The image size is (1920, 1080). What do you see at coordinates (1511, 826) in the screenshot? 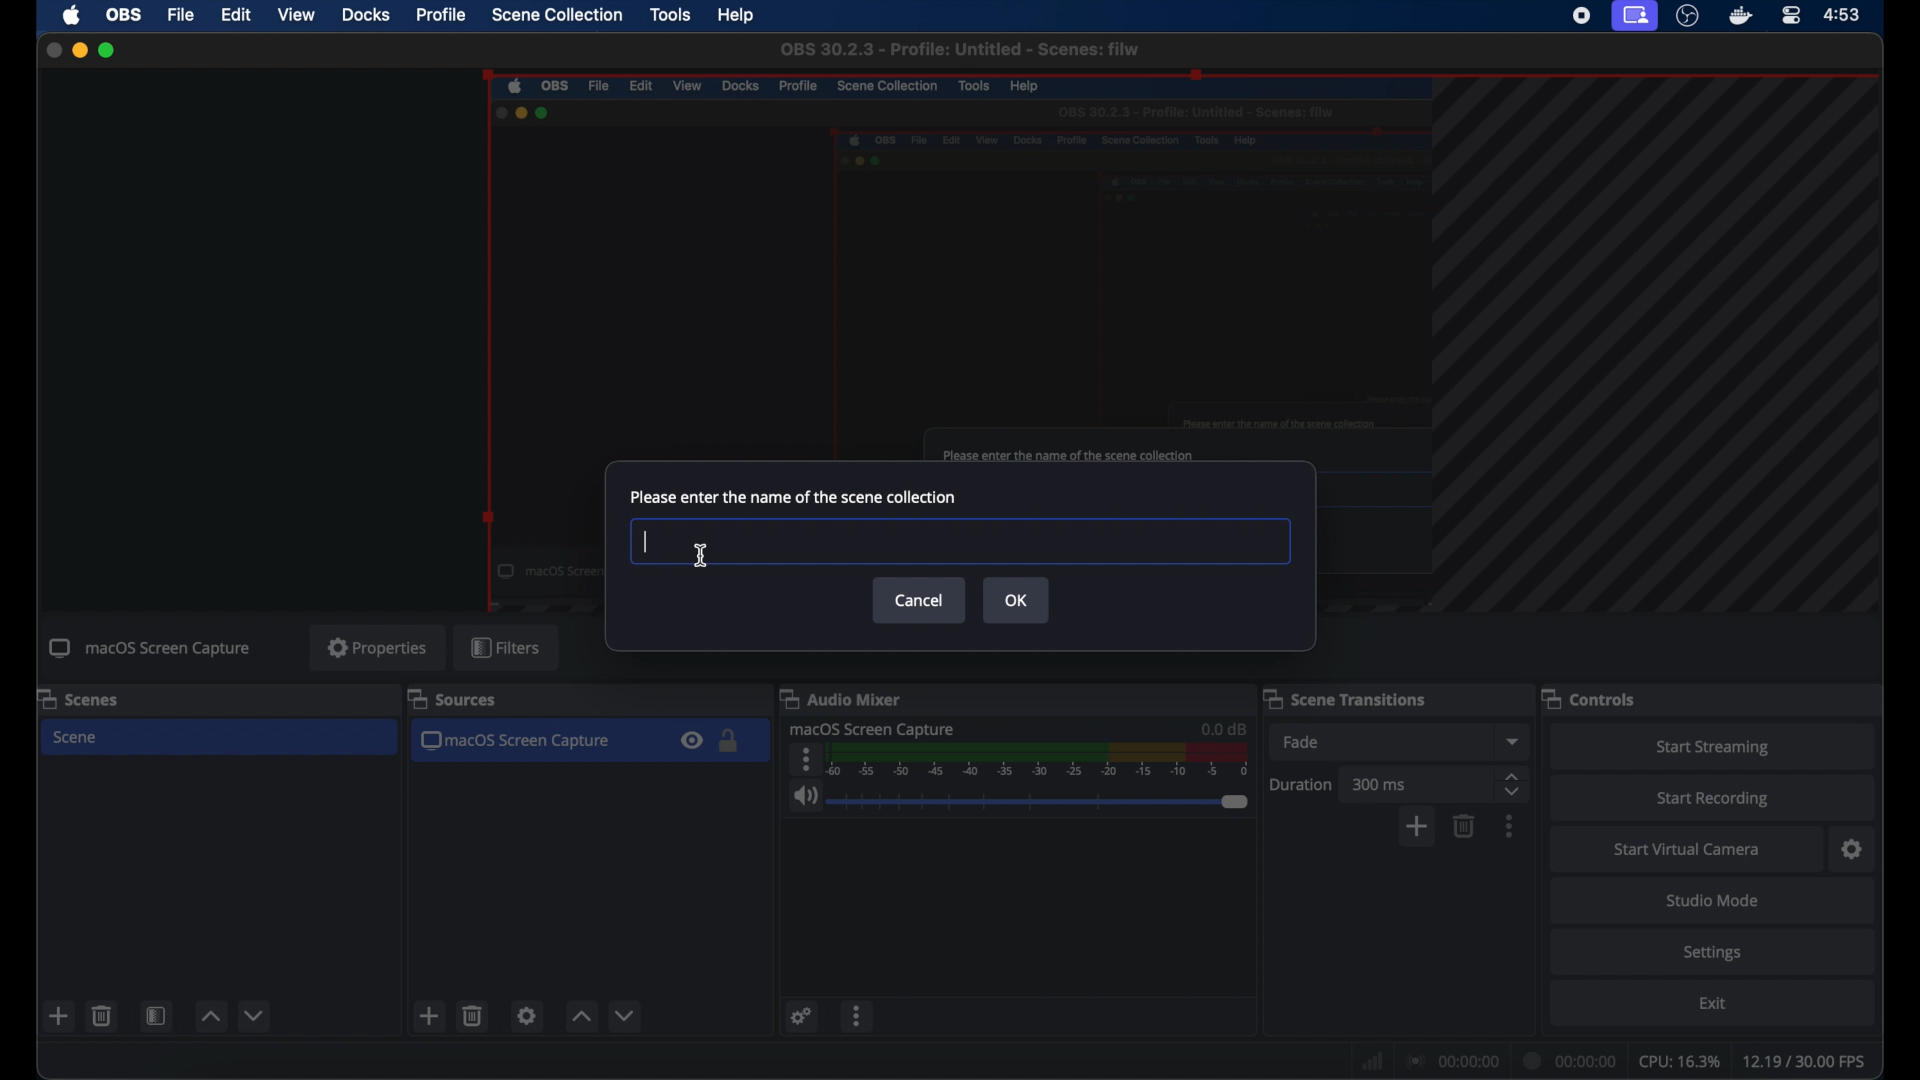
I see `more options` at bounding box center [1511, 826].